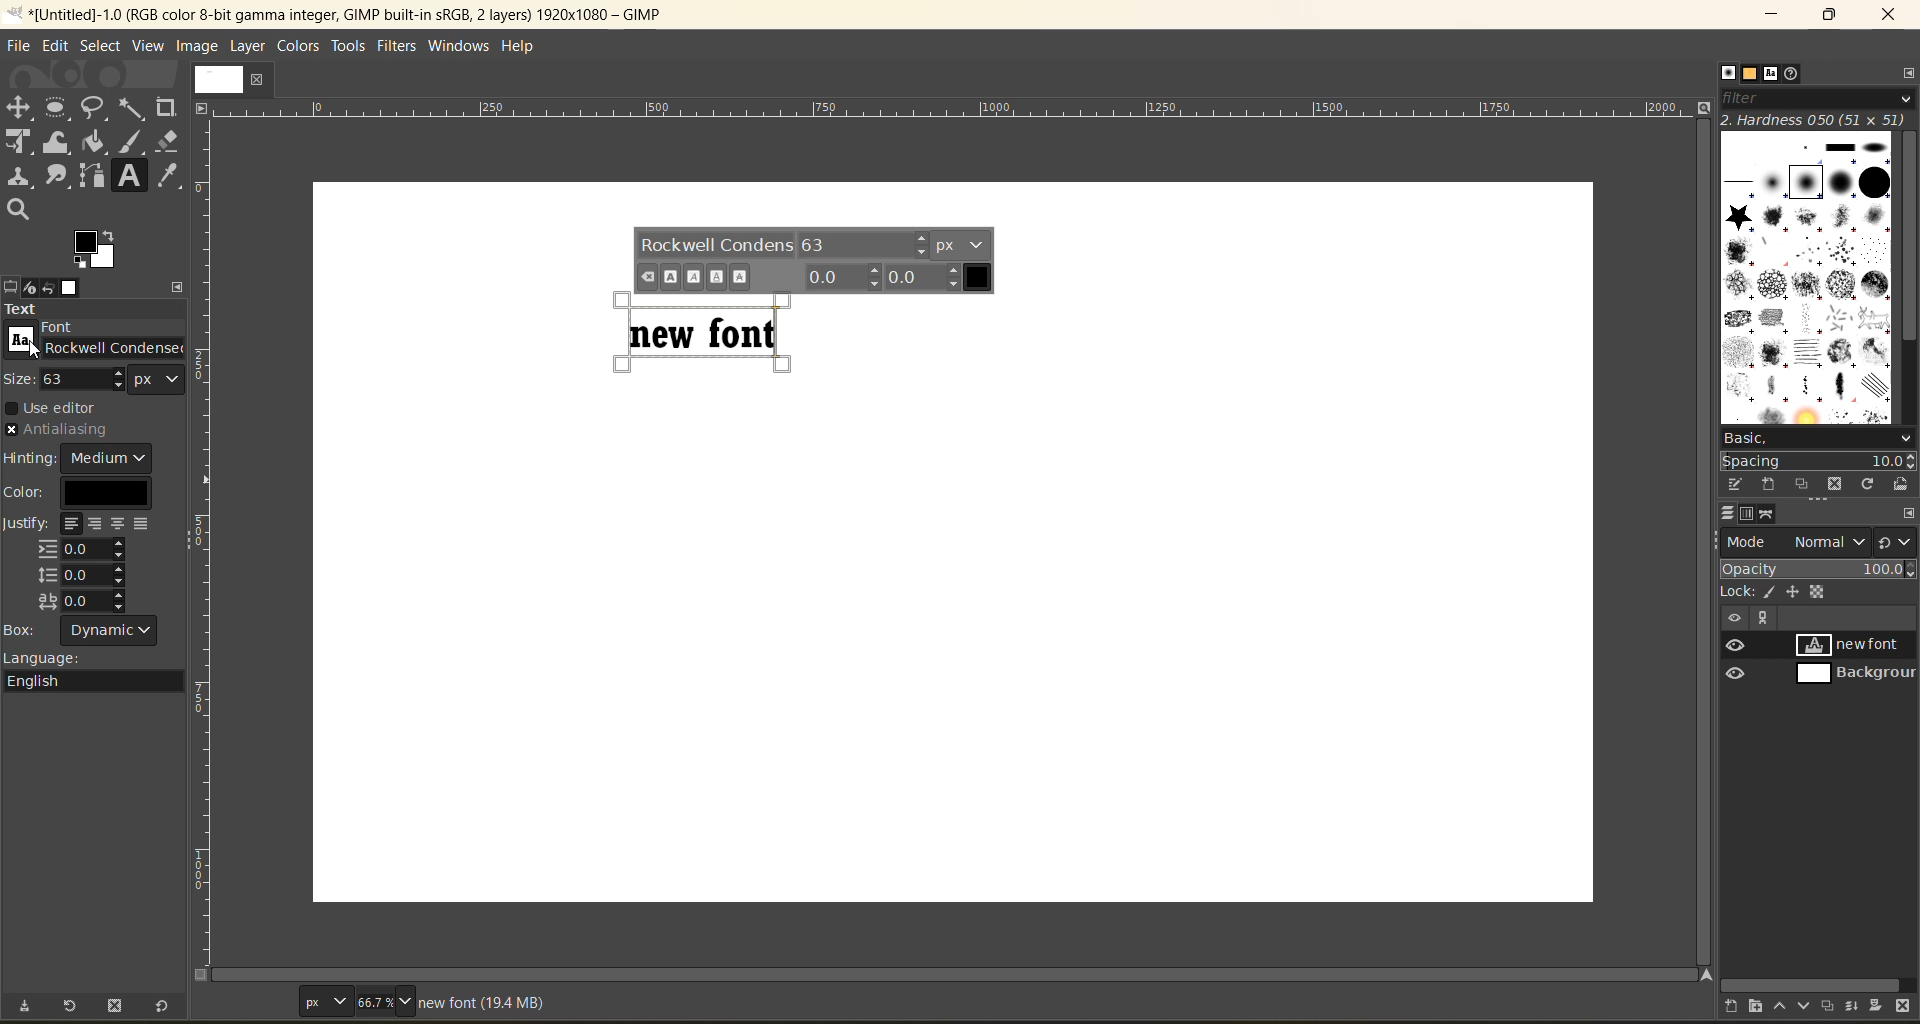 This screenshot has width=1920, height=1024. Describe the element at coordinates (22, 45) in the screenshot. I see `file` at that location.